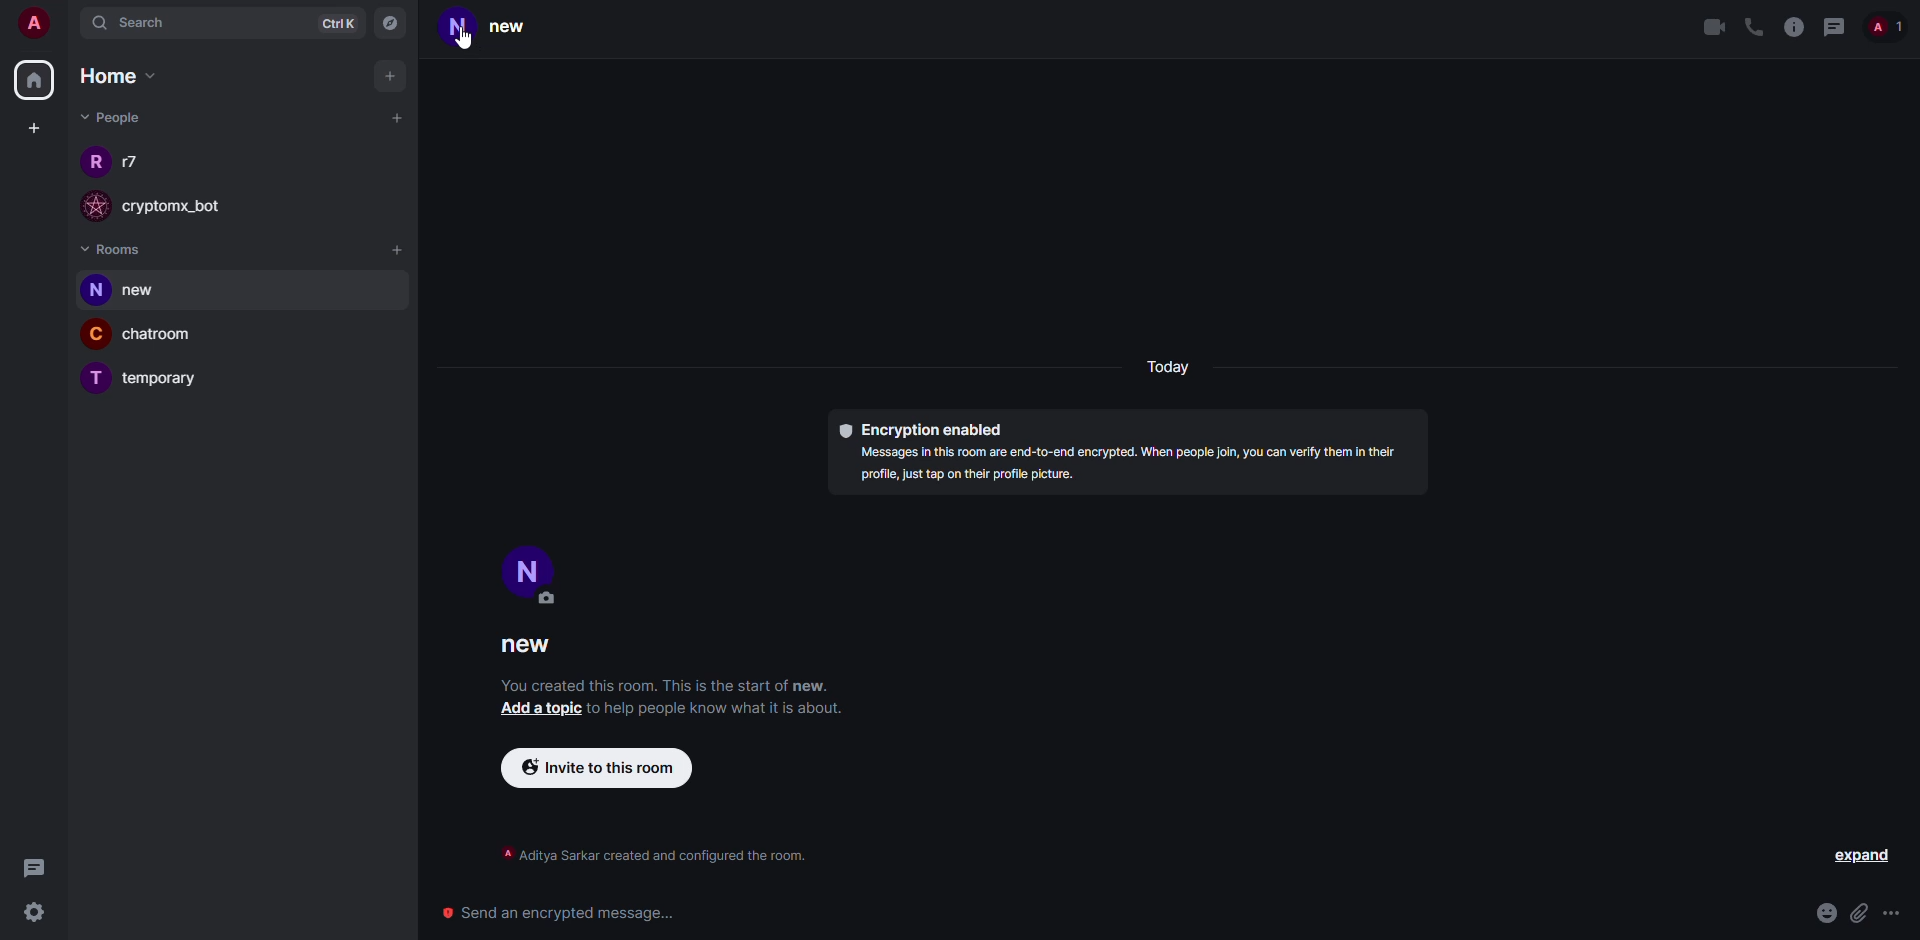  Describe the element at coordinates (40, 26) in the screenshot. I see `account` at that location.